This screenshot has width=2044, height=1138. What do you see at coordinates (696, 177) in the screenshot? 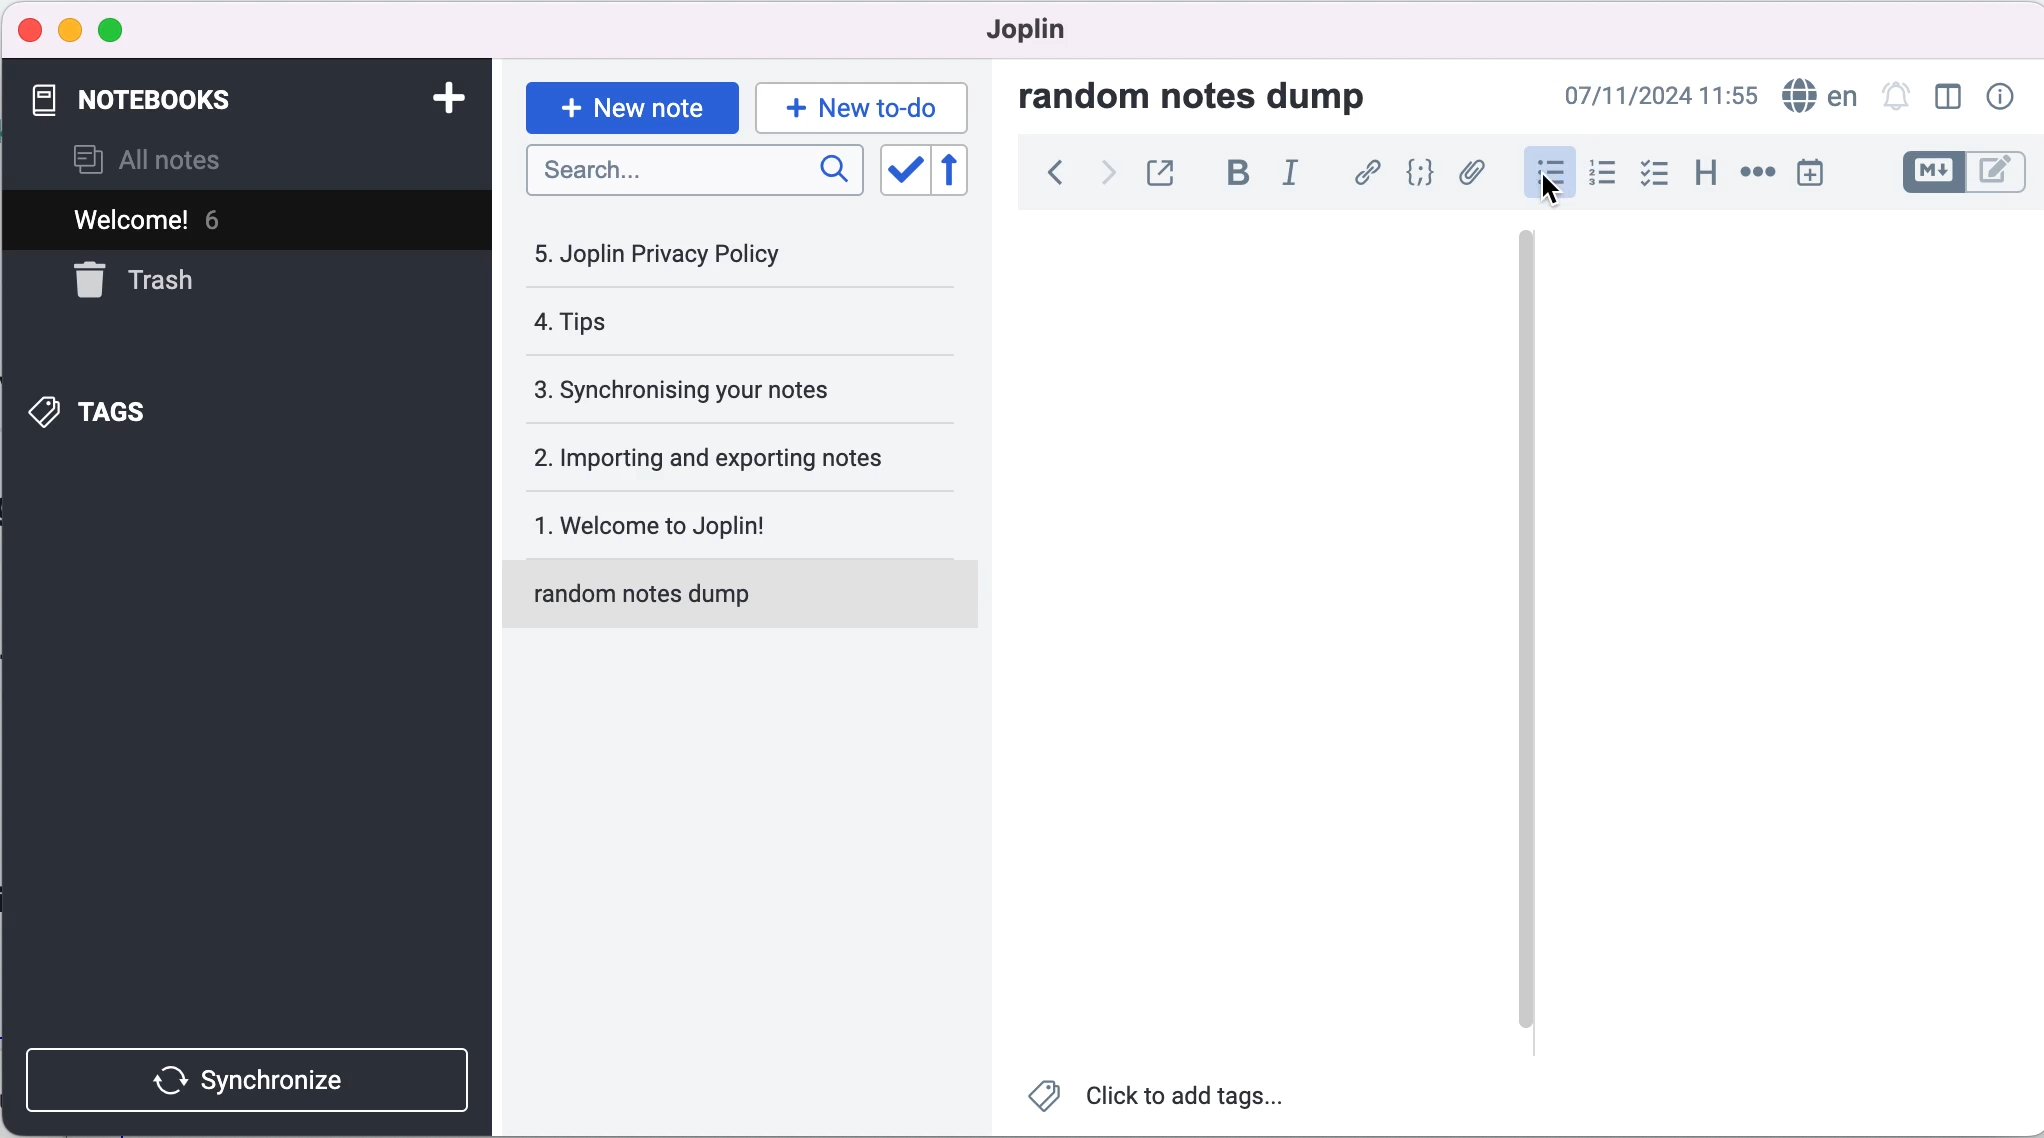
I see `search` at bounding box center [696, 177].